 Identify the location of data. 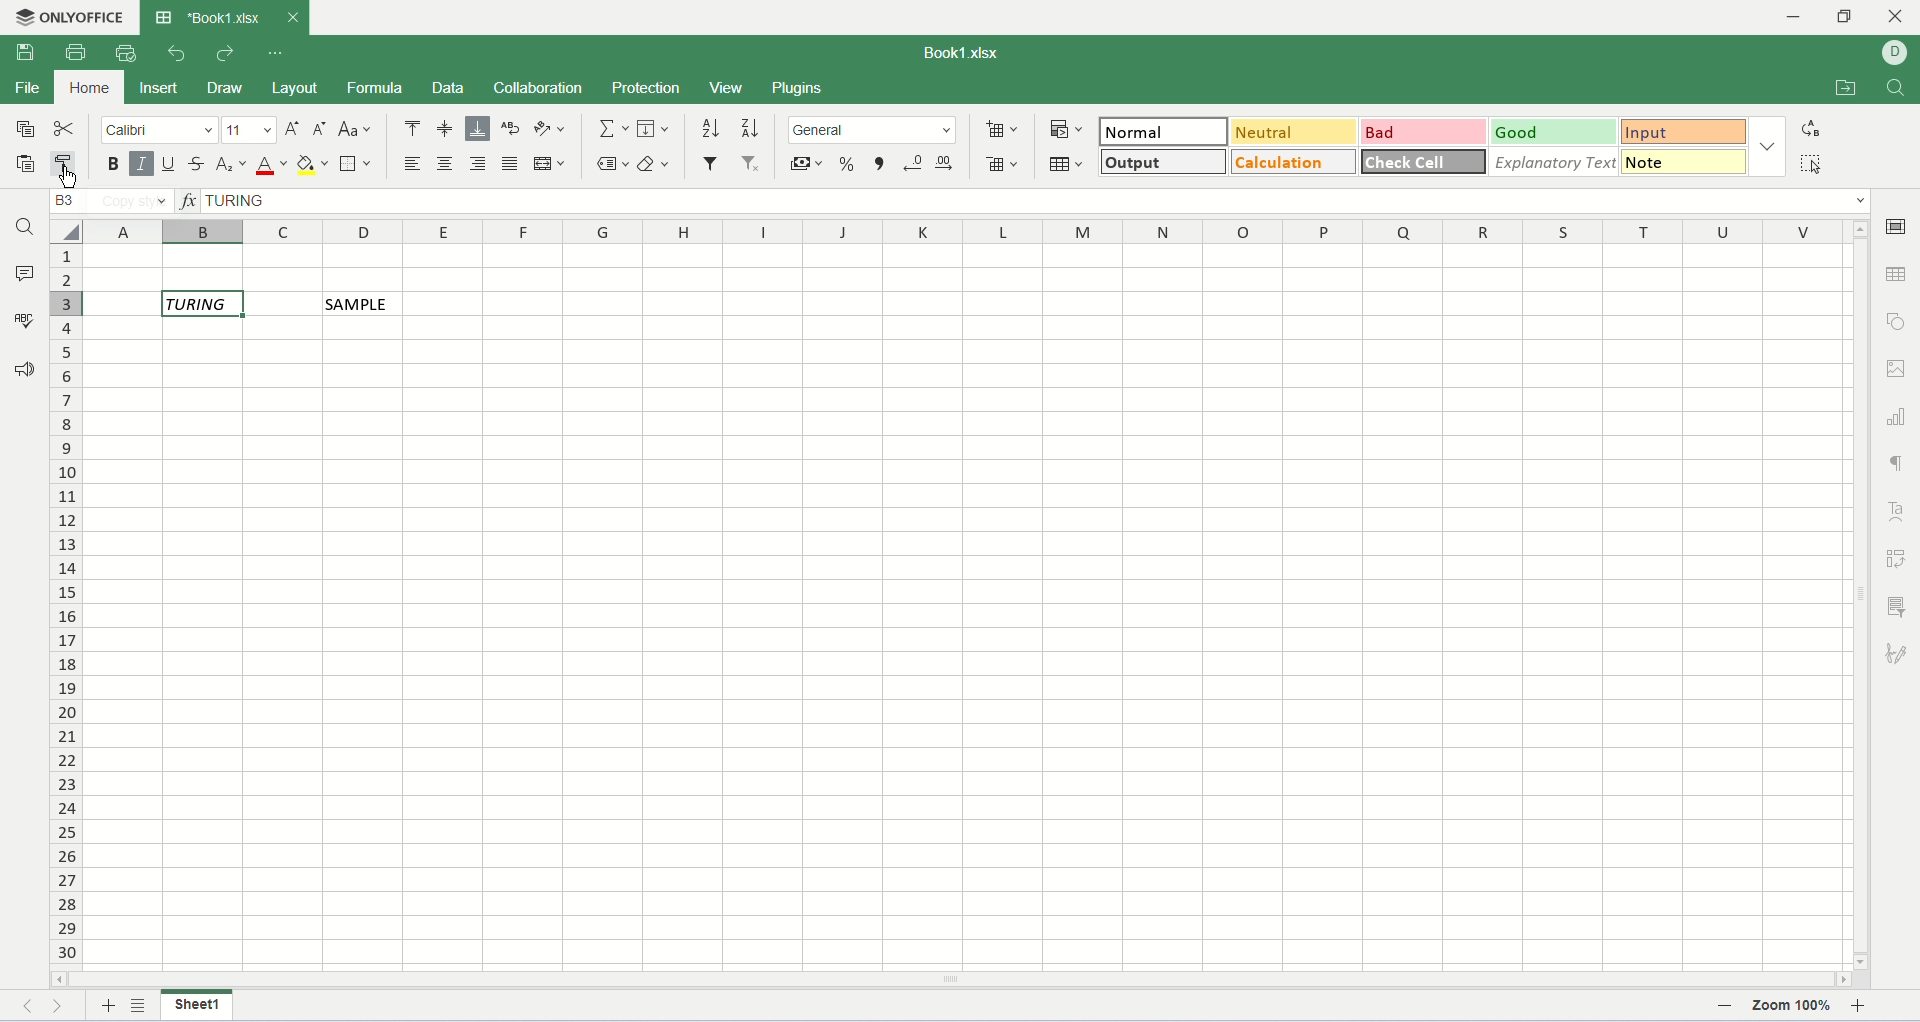
(456, 91).